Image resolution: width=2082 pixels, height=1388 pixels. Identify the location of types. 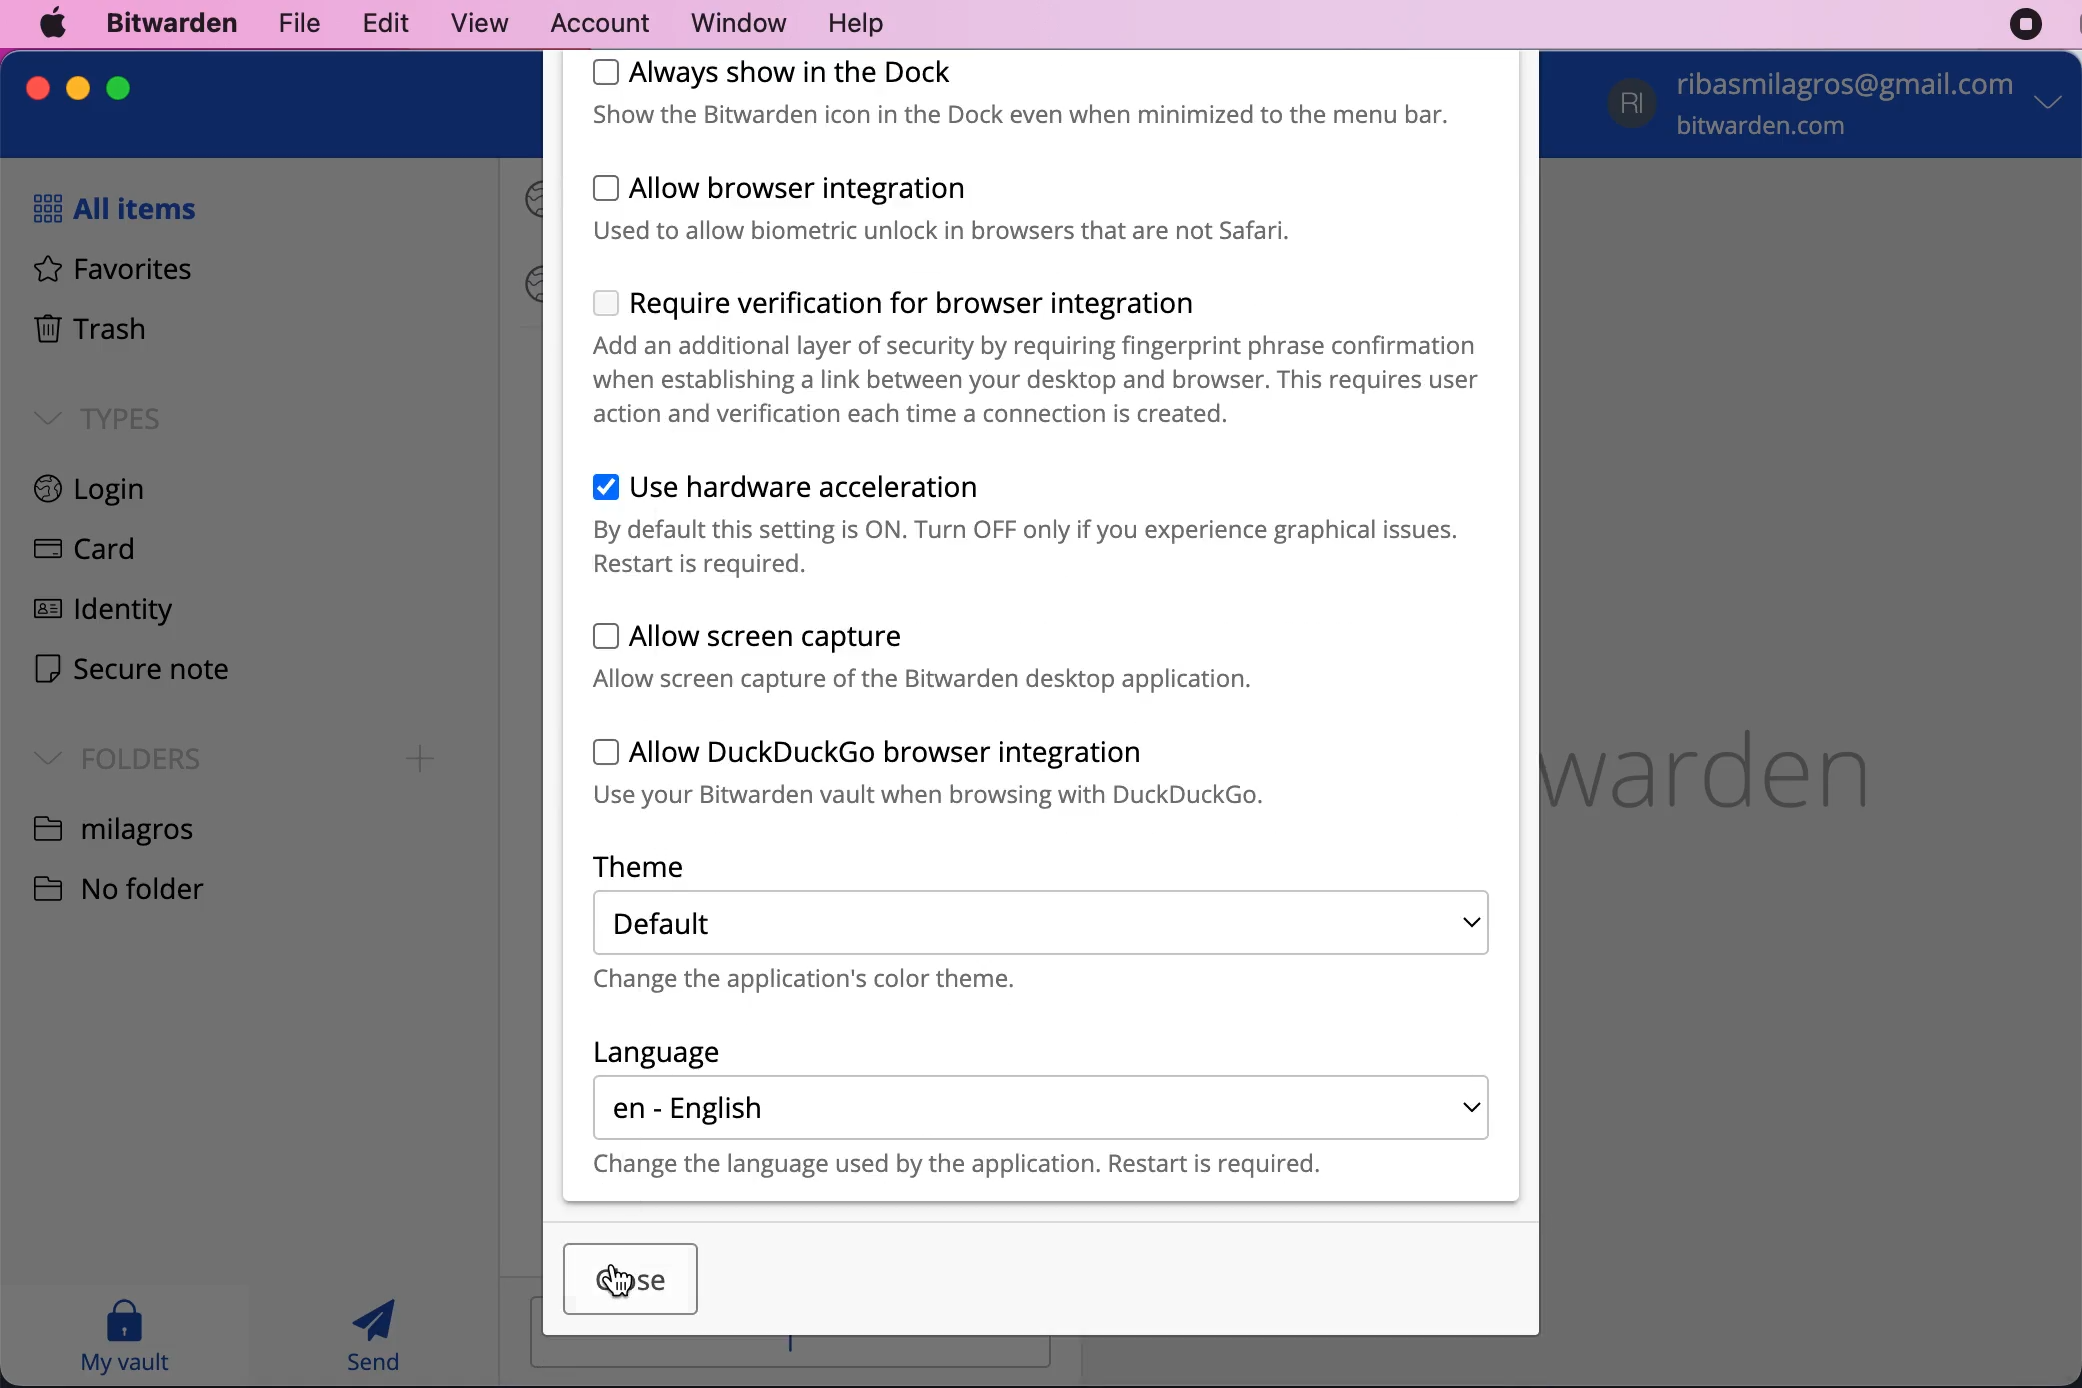
(98, 417).